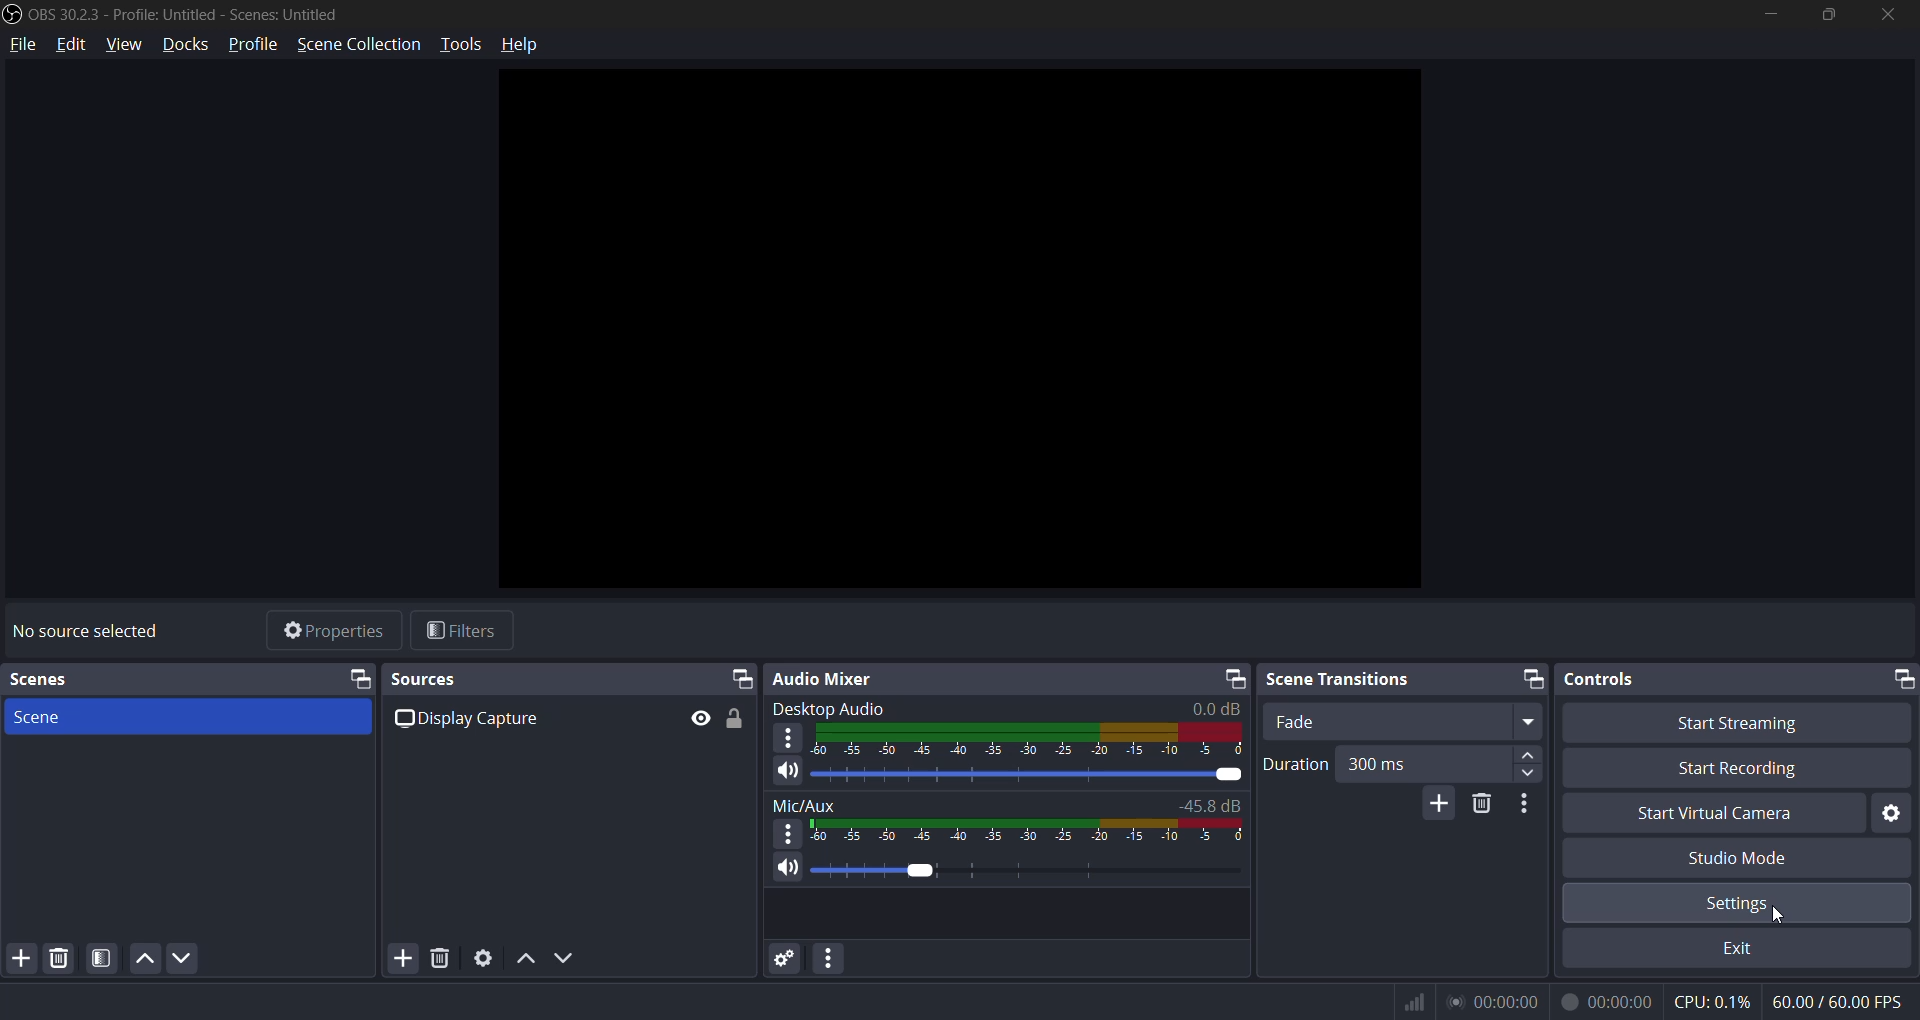  I want to click on exit, so click(1734, 948).